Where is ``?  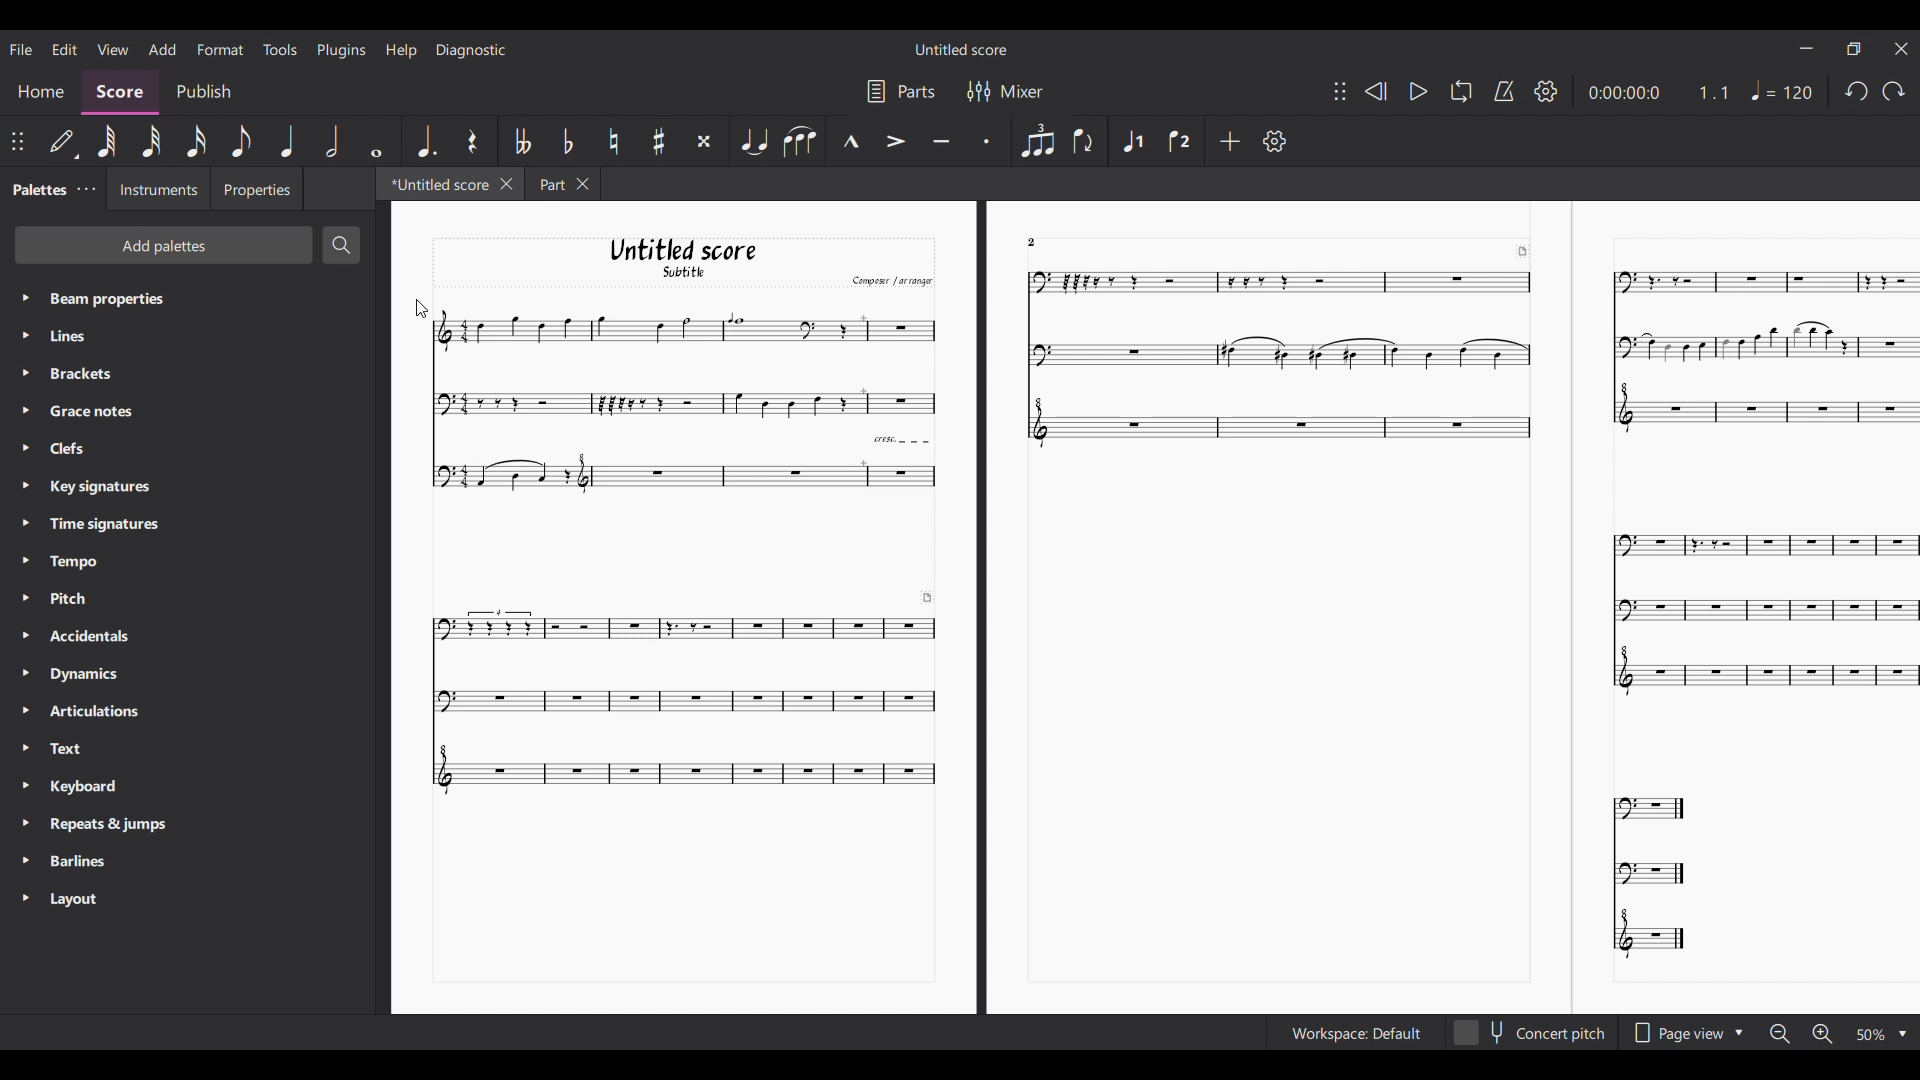
 is located at coordinates (24, 603).